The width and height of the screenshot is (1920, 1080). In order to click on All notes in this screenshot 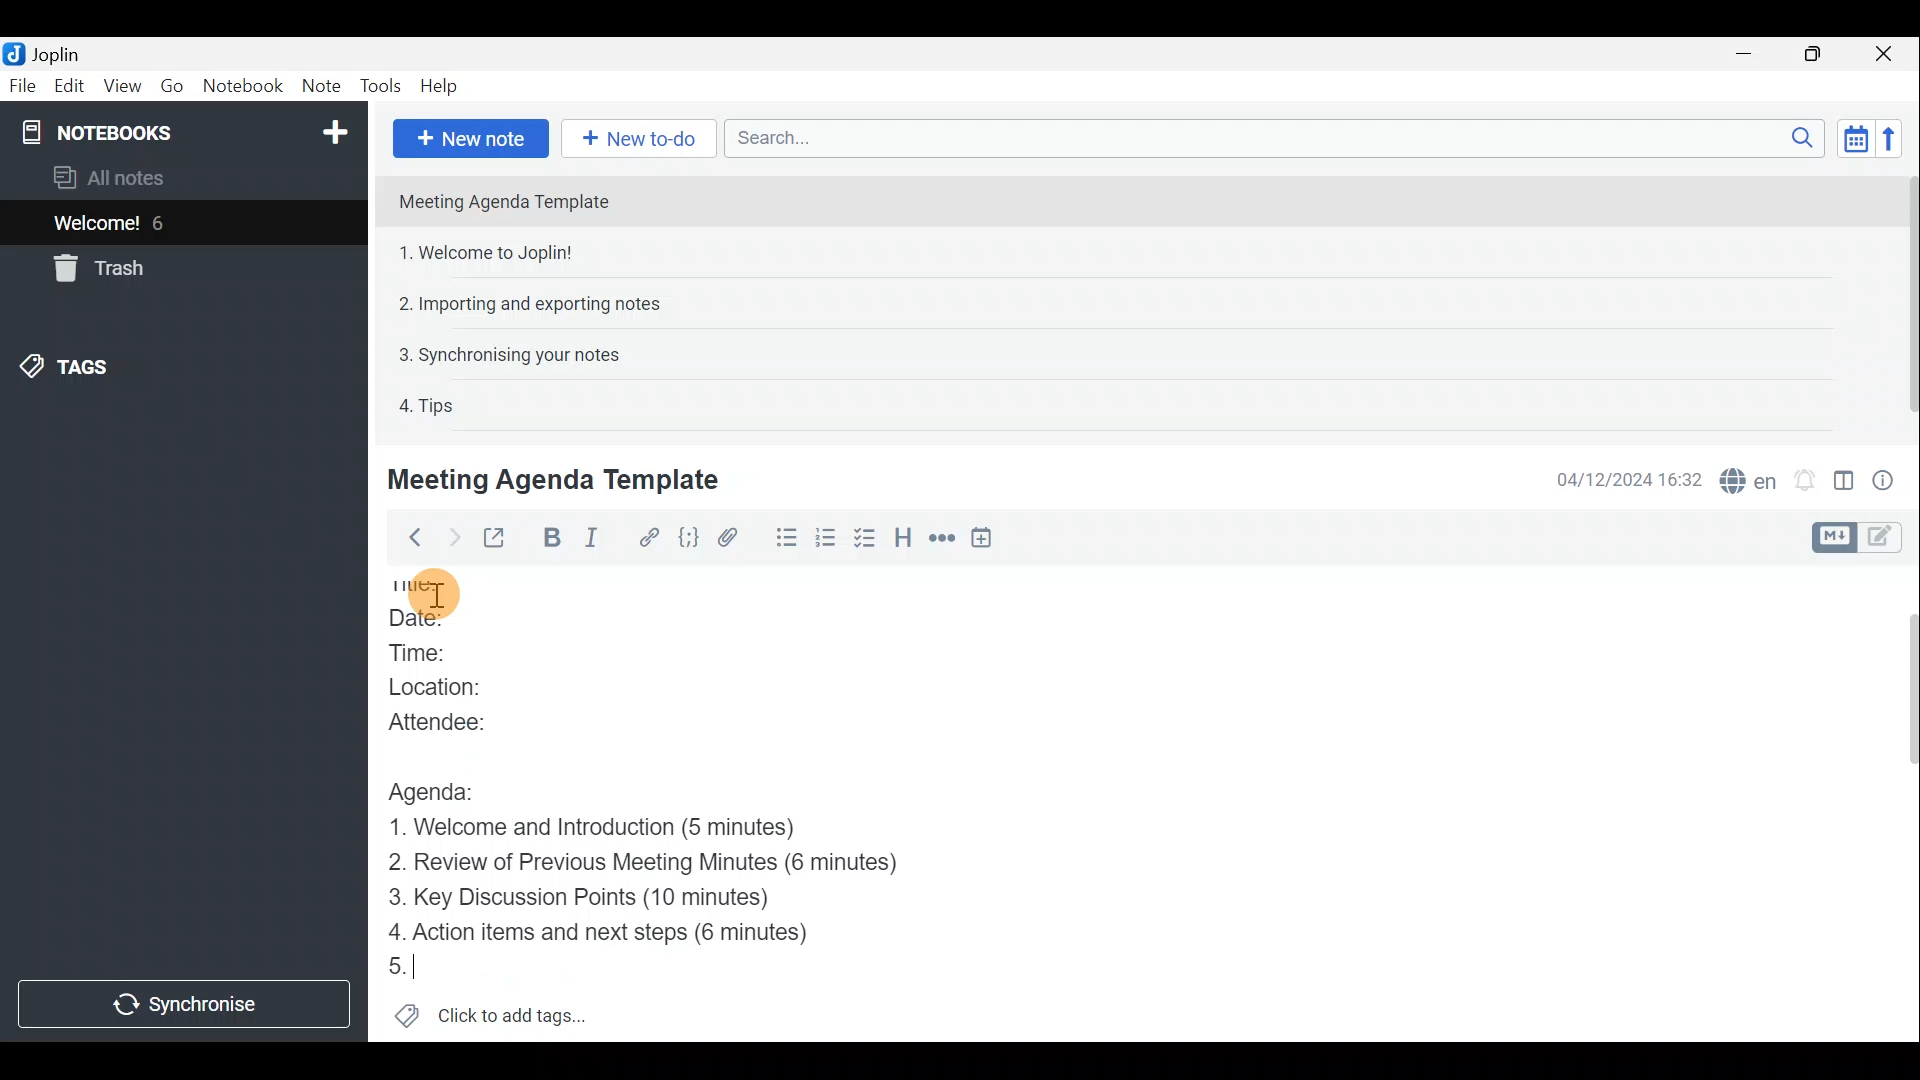, I will do `click(142, 177)`.